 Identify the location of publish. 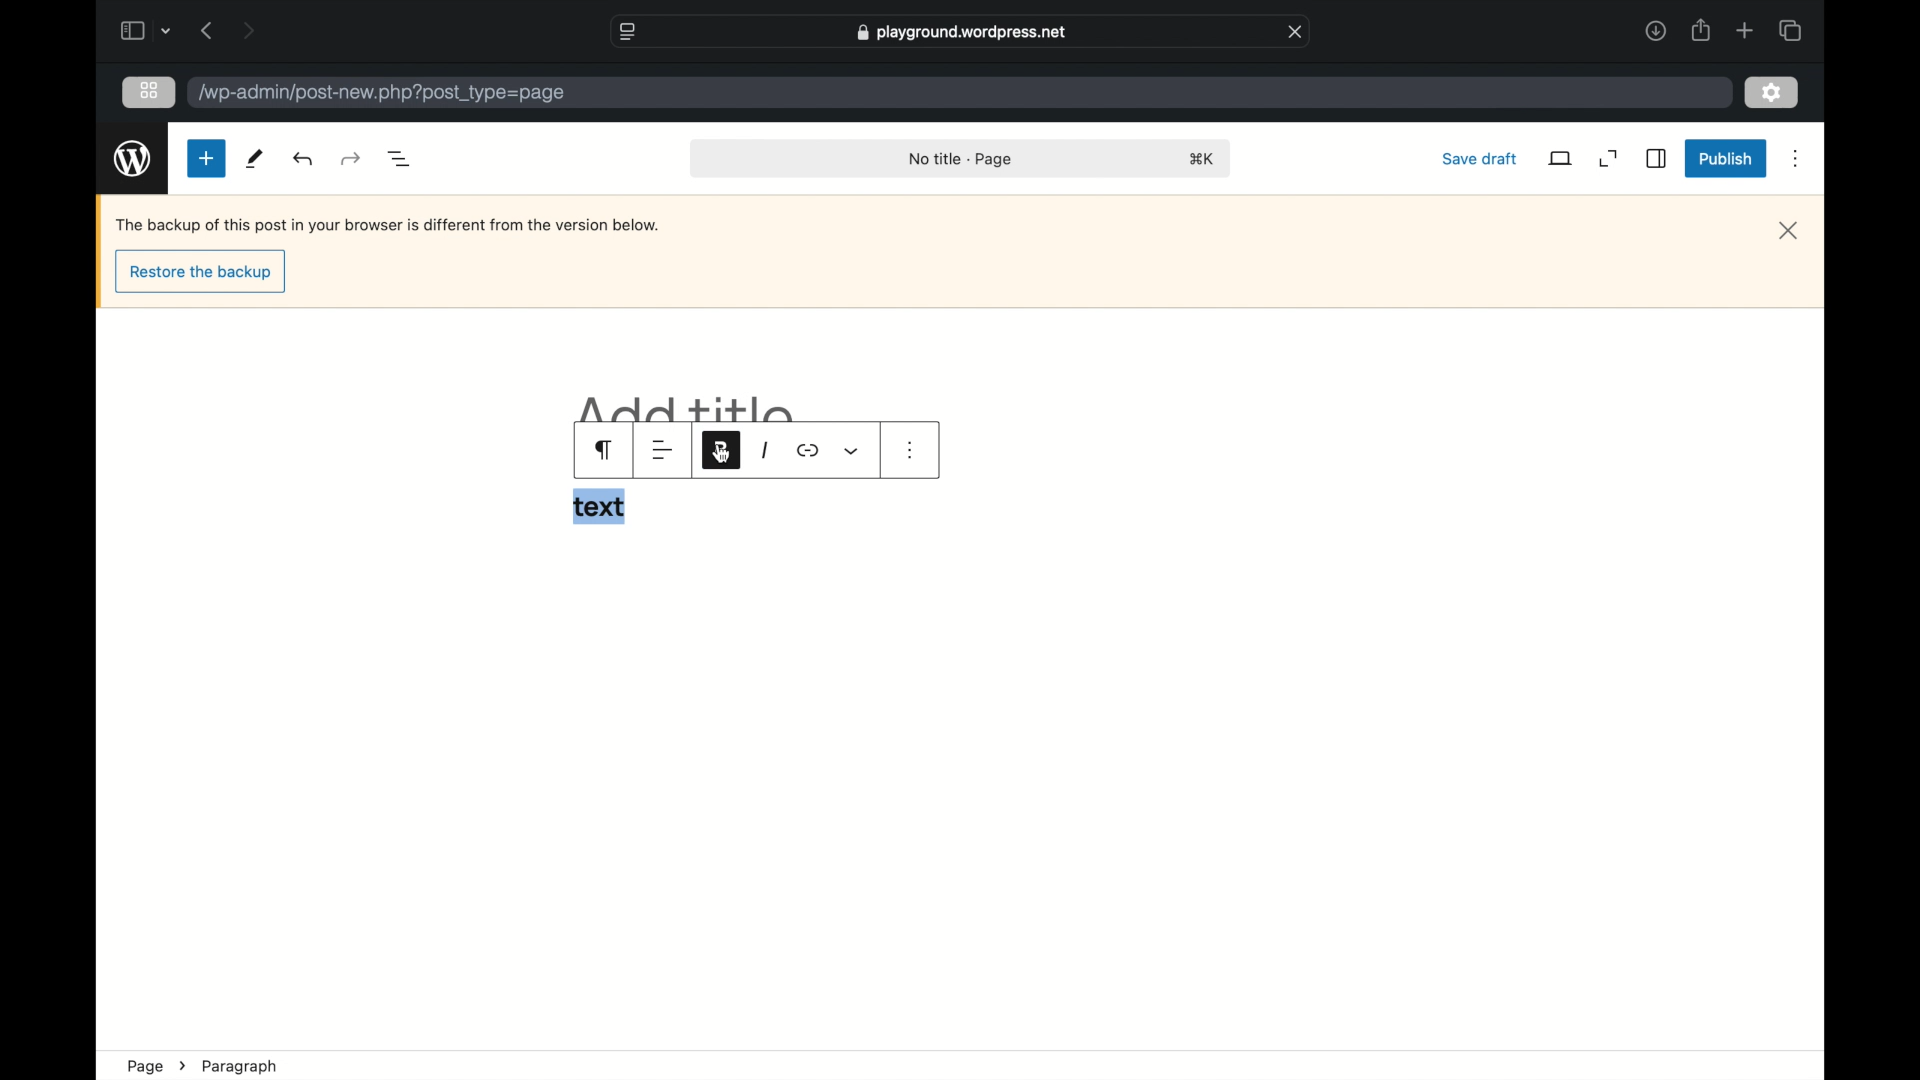
(1726, 160).